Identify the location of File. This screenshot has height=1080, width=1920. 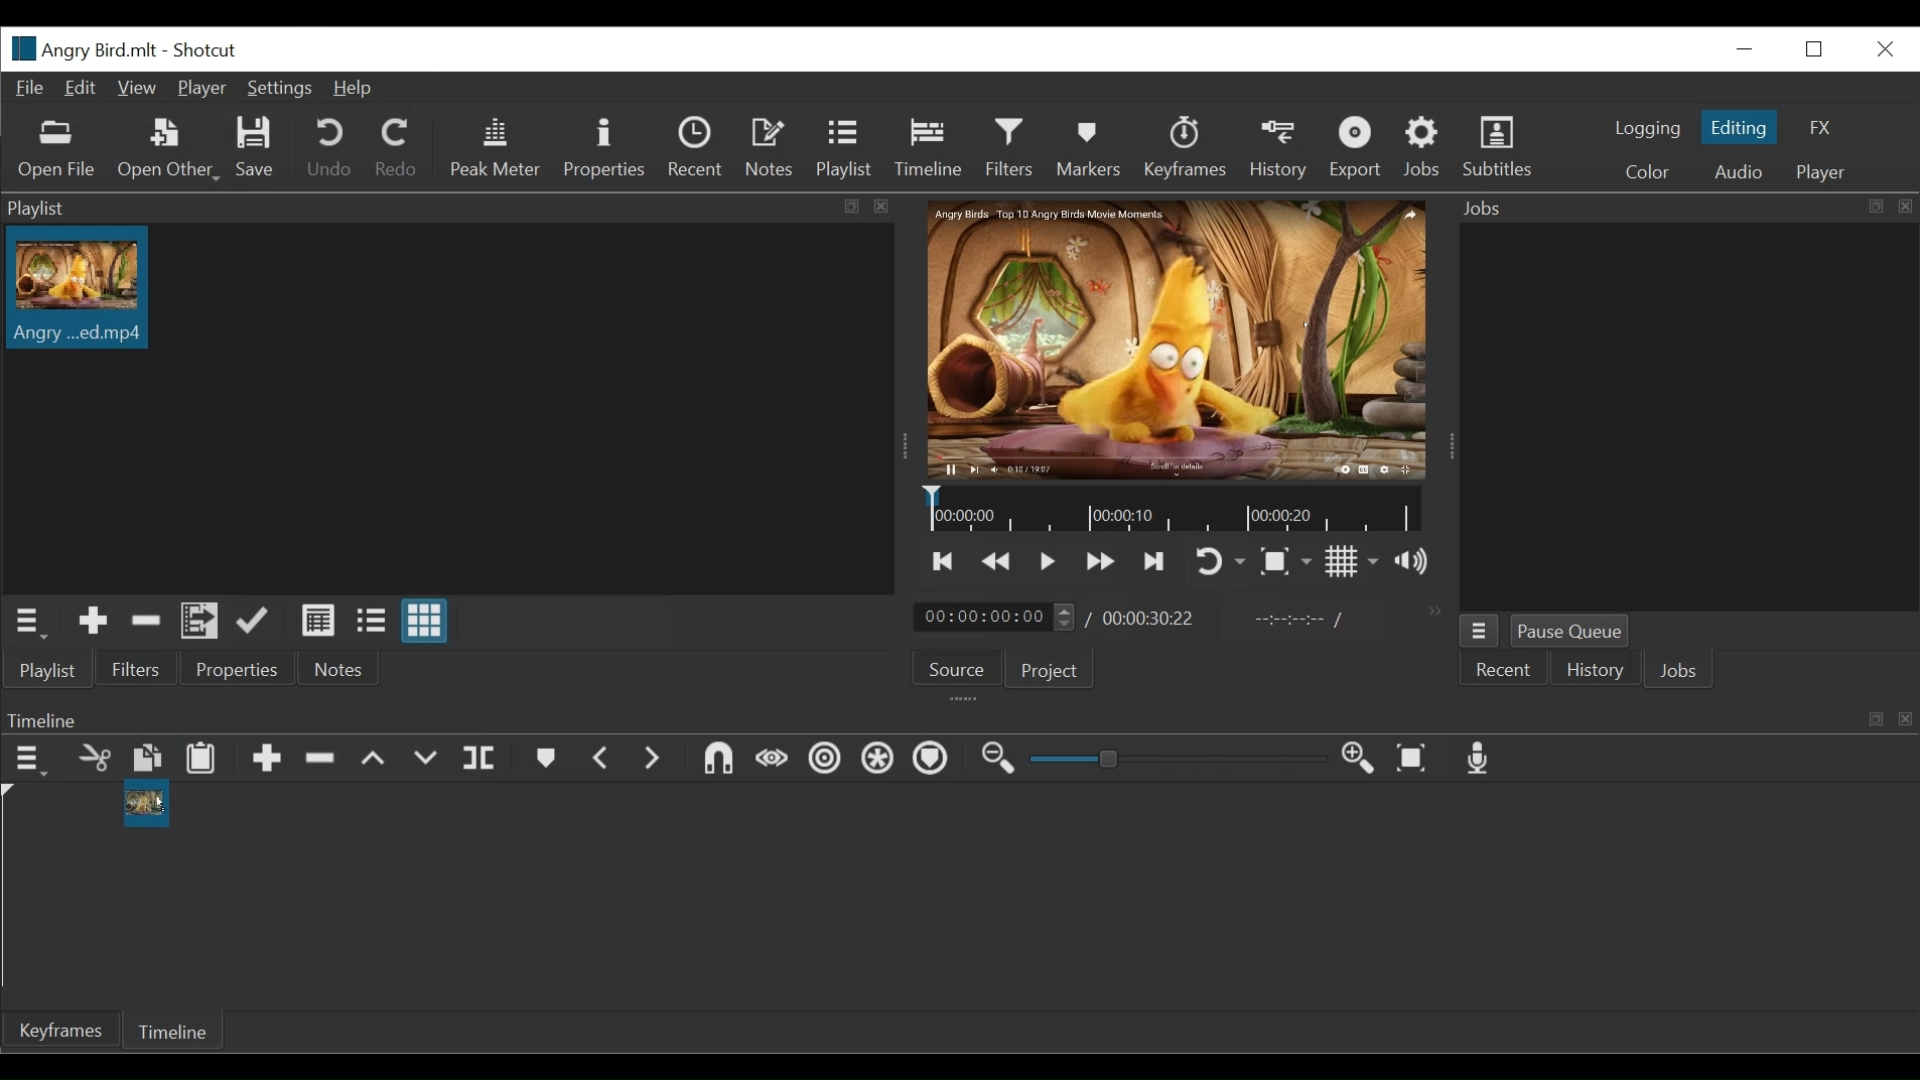
(29, 89).